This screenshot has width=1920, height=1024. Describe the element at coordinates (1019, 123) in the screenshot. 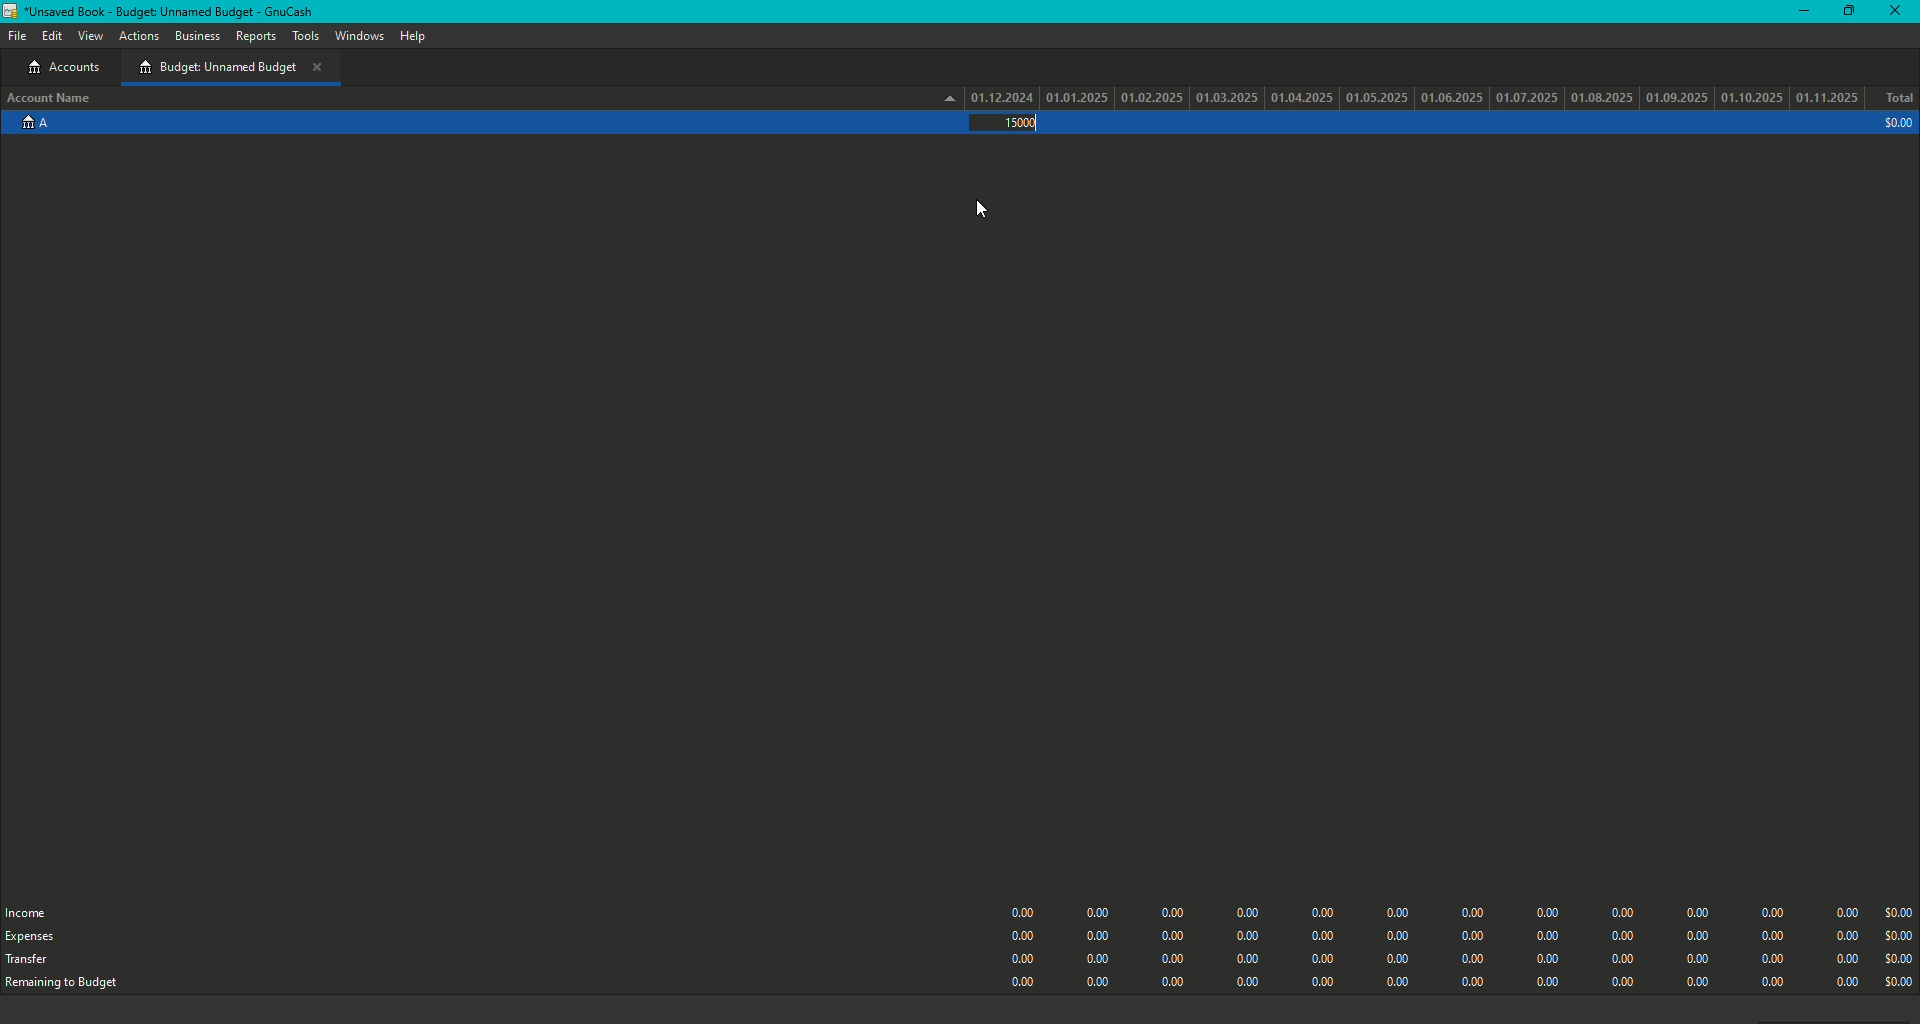

I see `15000` at that location.